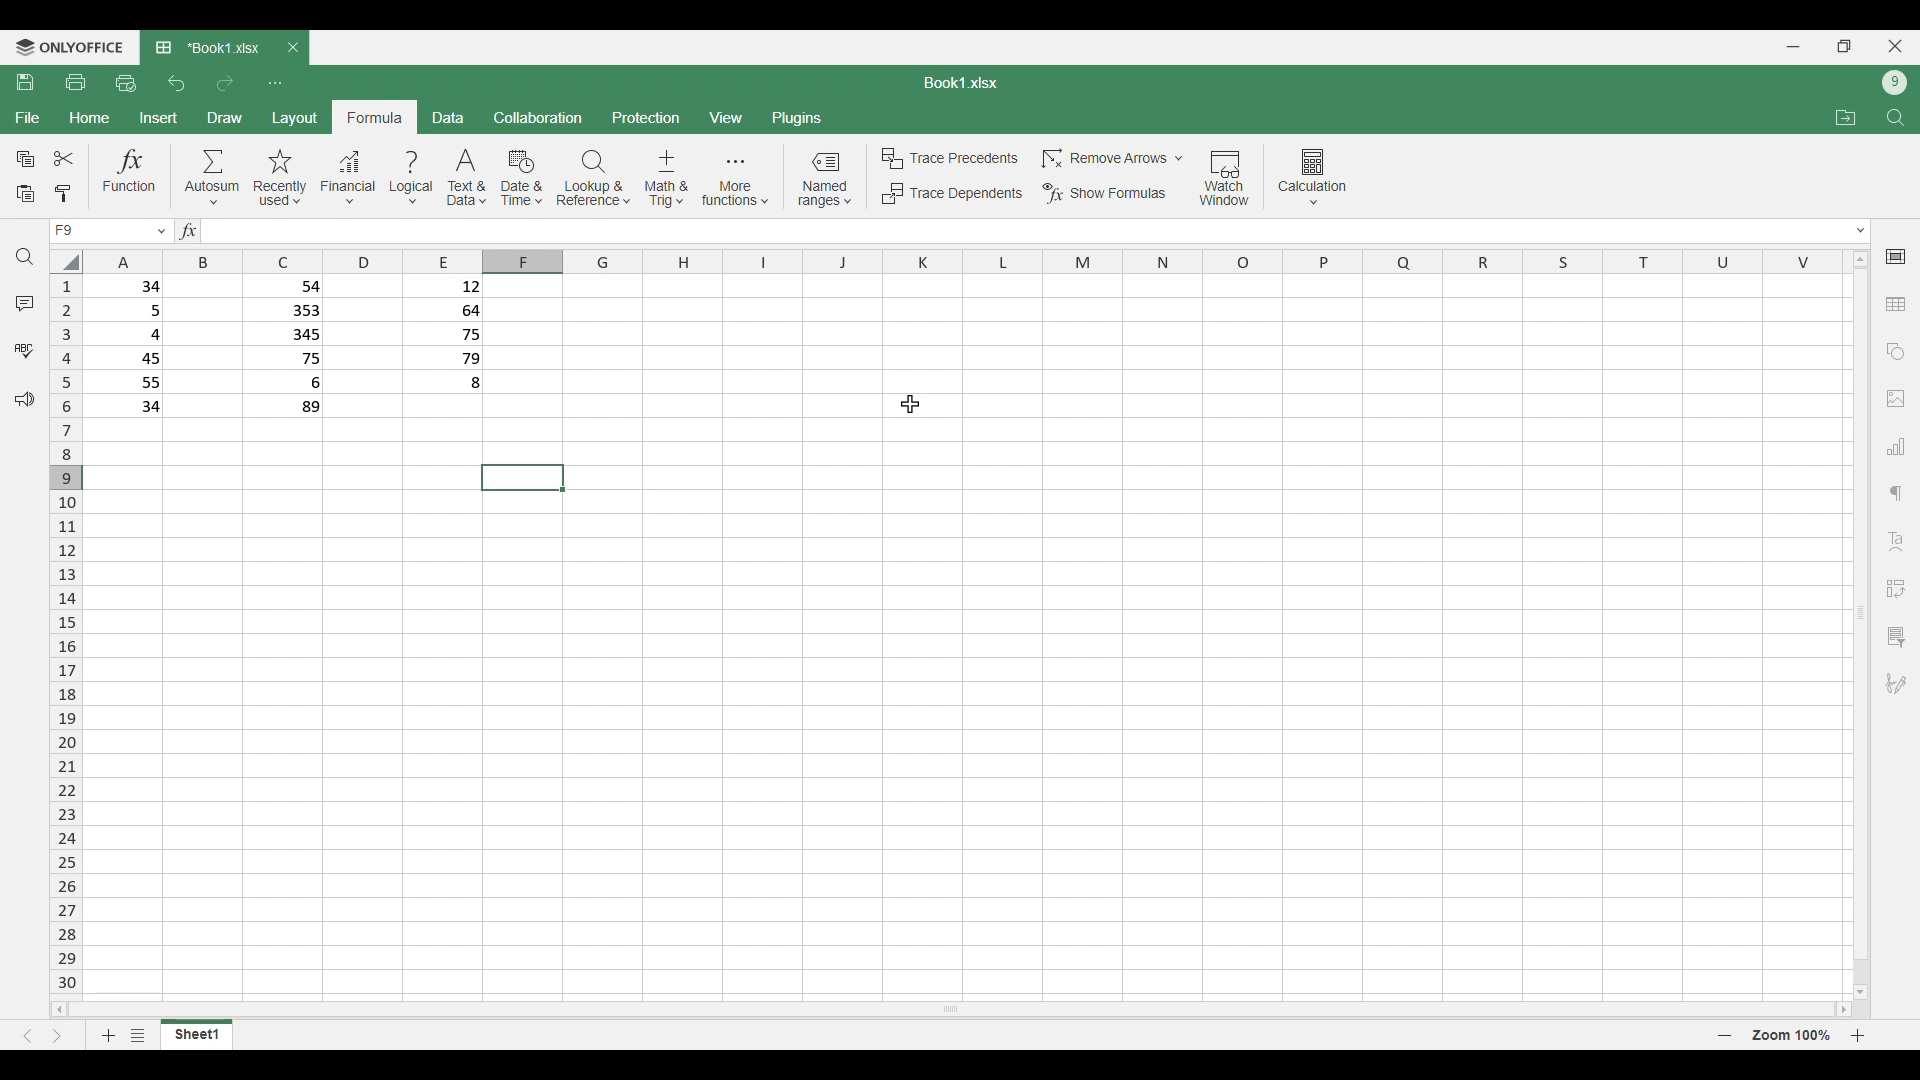 The width and height of the screenshot is (1920, 1080). What do you see at coordinates (1725, 1035) in the screenshot?
I see `Zoom out` at bounding box center [1725, 1035].